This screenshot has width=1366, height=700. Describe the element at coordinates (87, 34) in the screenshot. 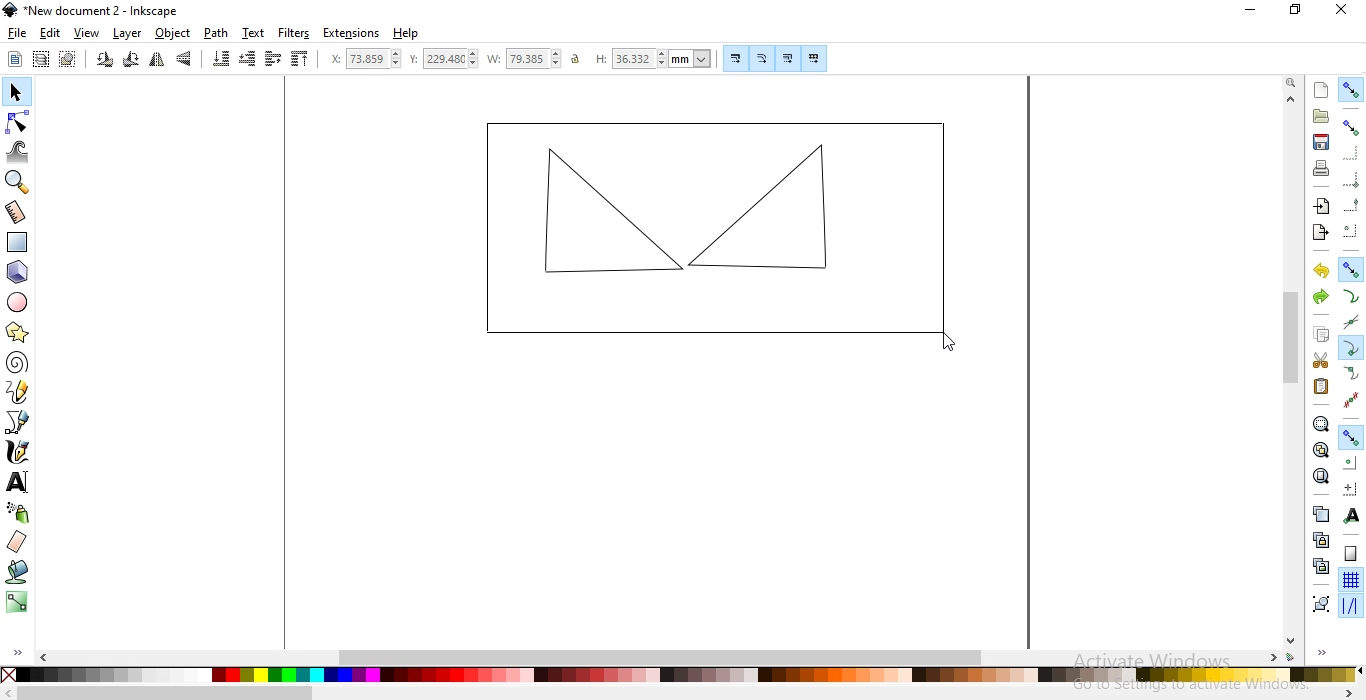

I see `view` at that location.